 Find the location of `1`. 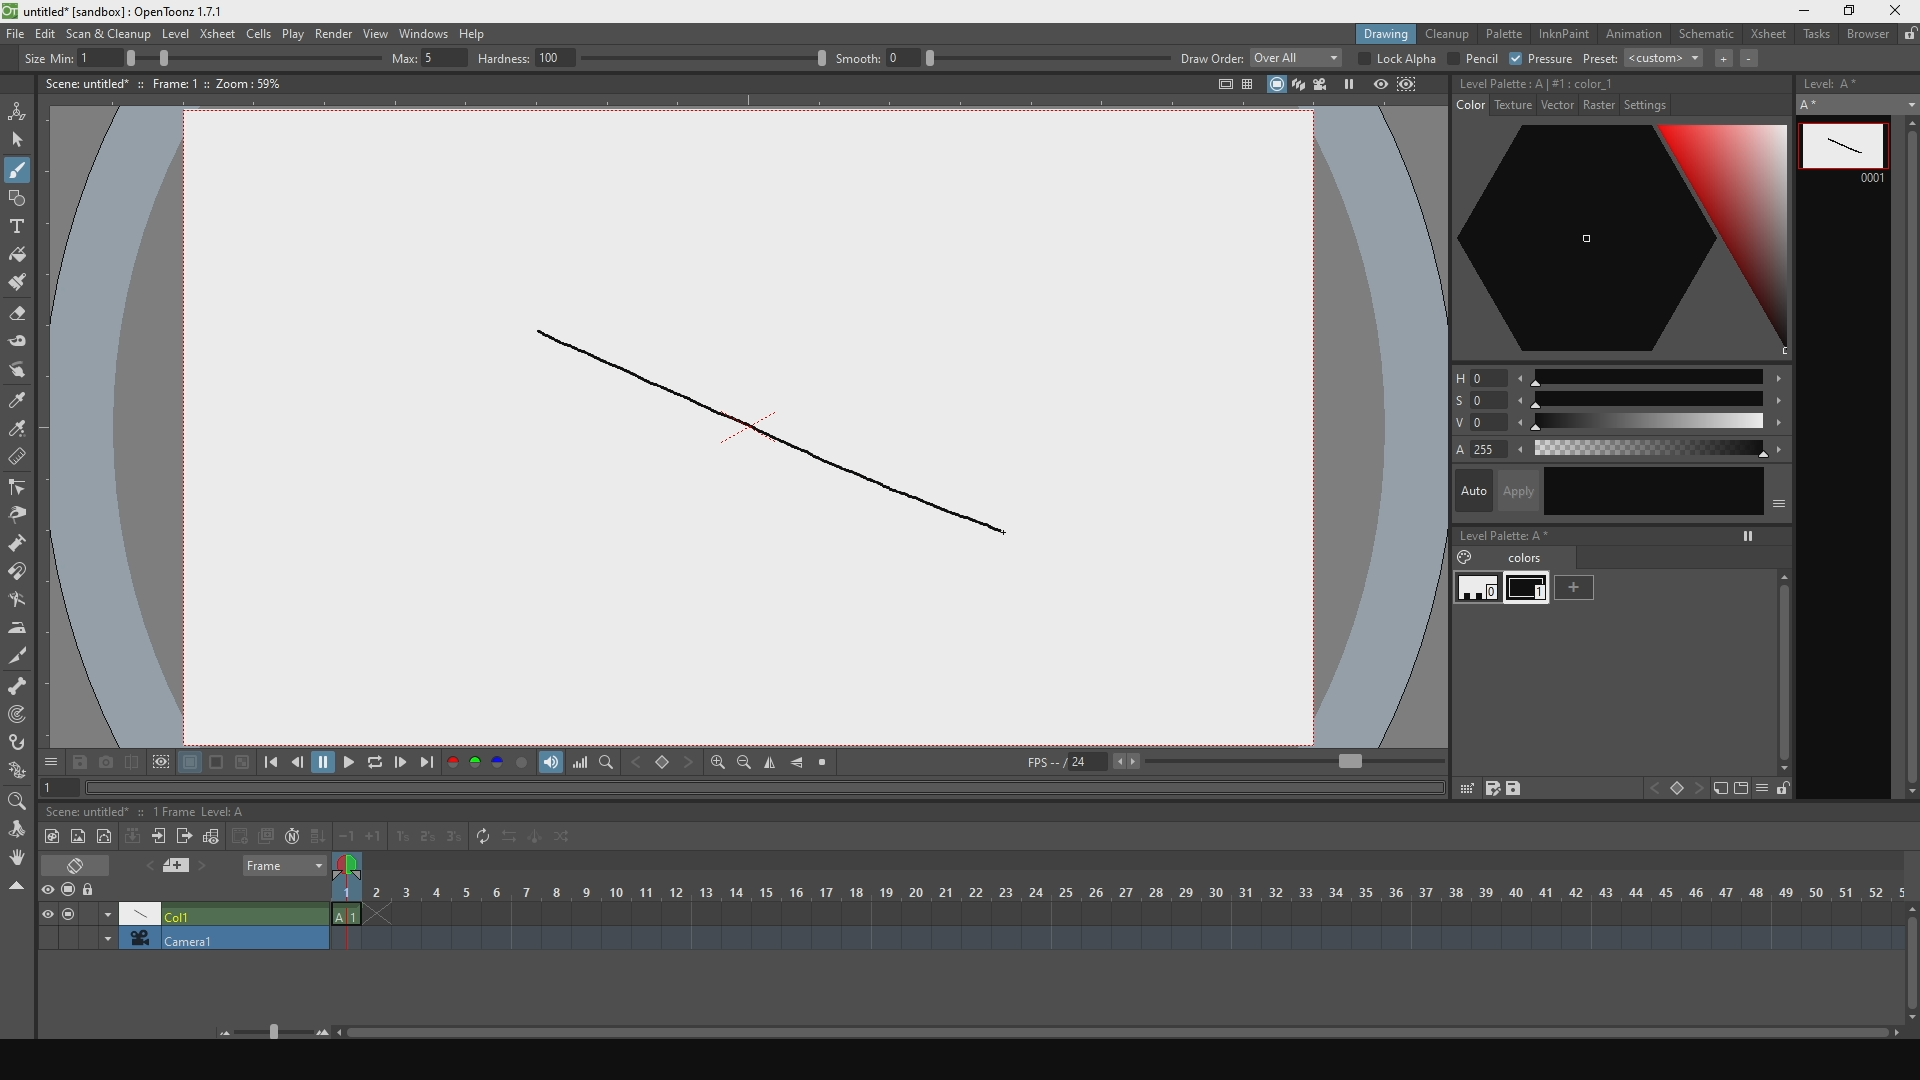

1 is located at coordinates (52, 788).